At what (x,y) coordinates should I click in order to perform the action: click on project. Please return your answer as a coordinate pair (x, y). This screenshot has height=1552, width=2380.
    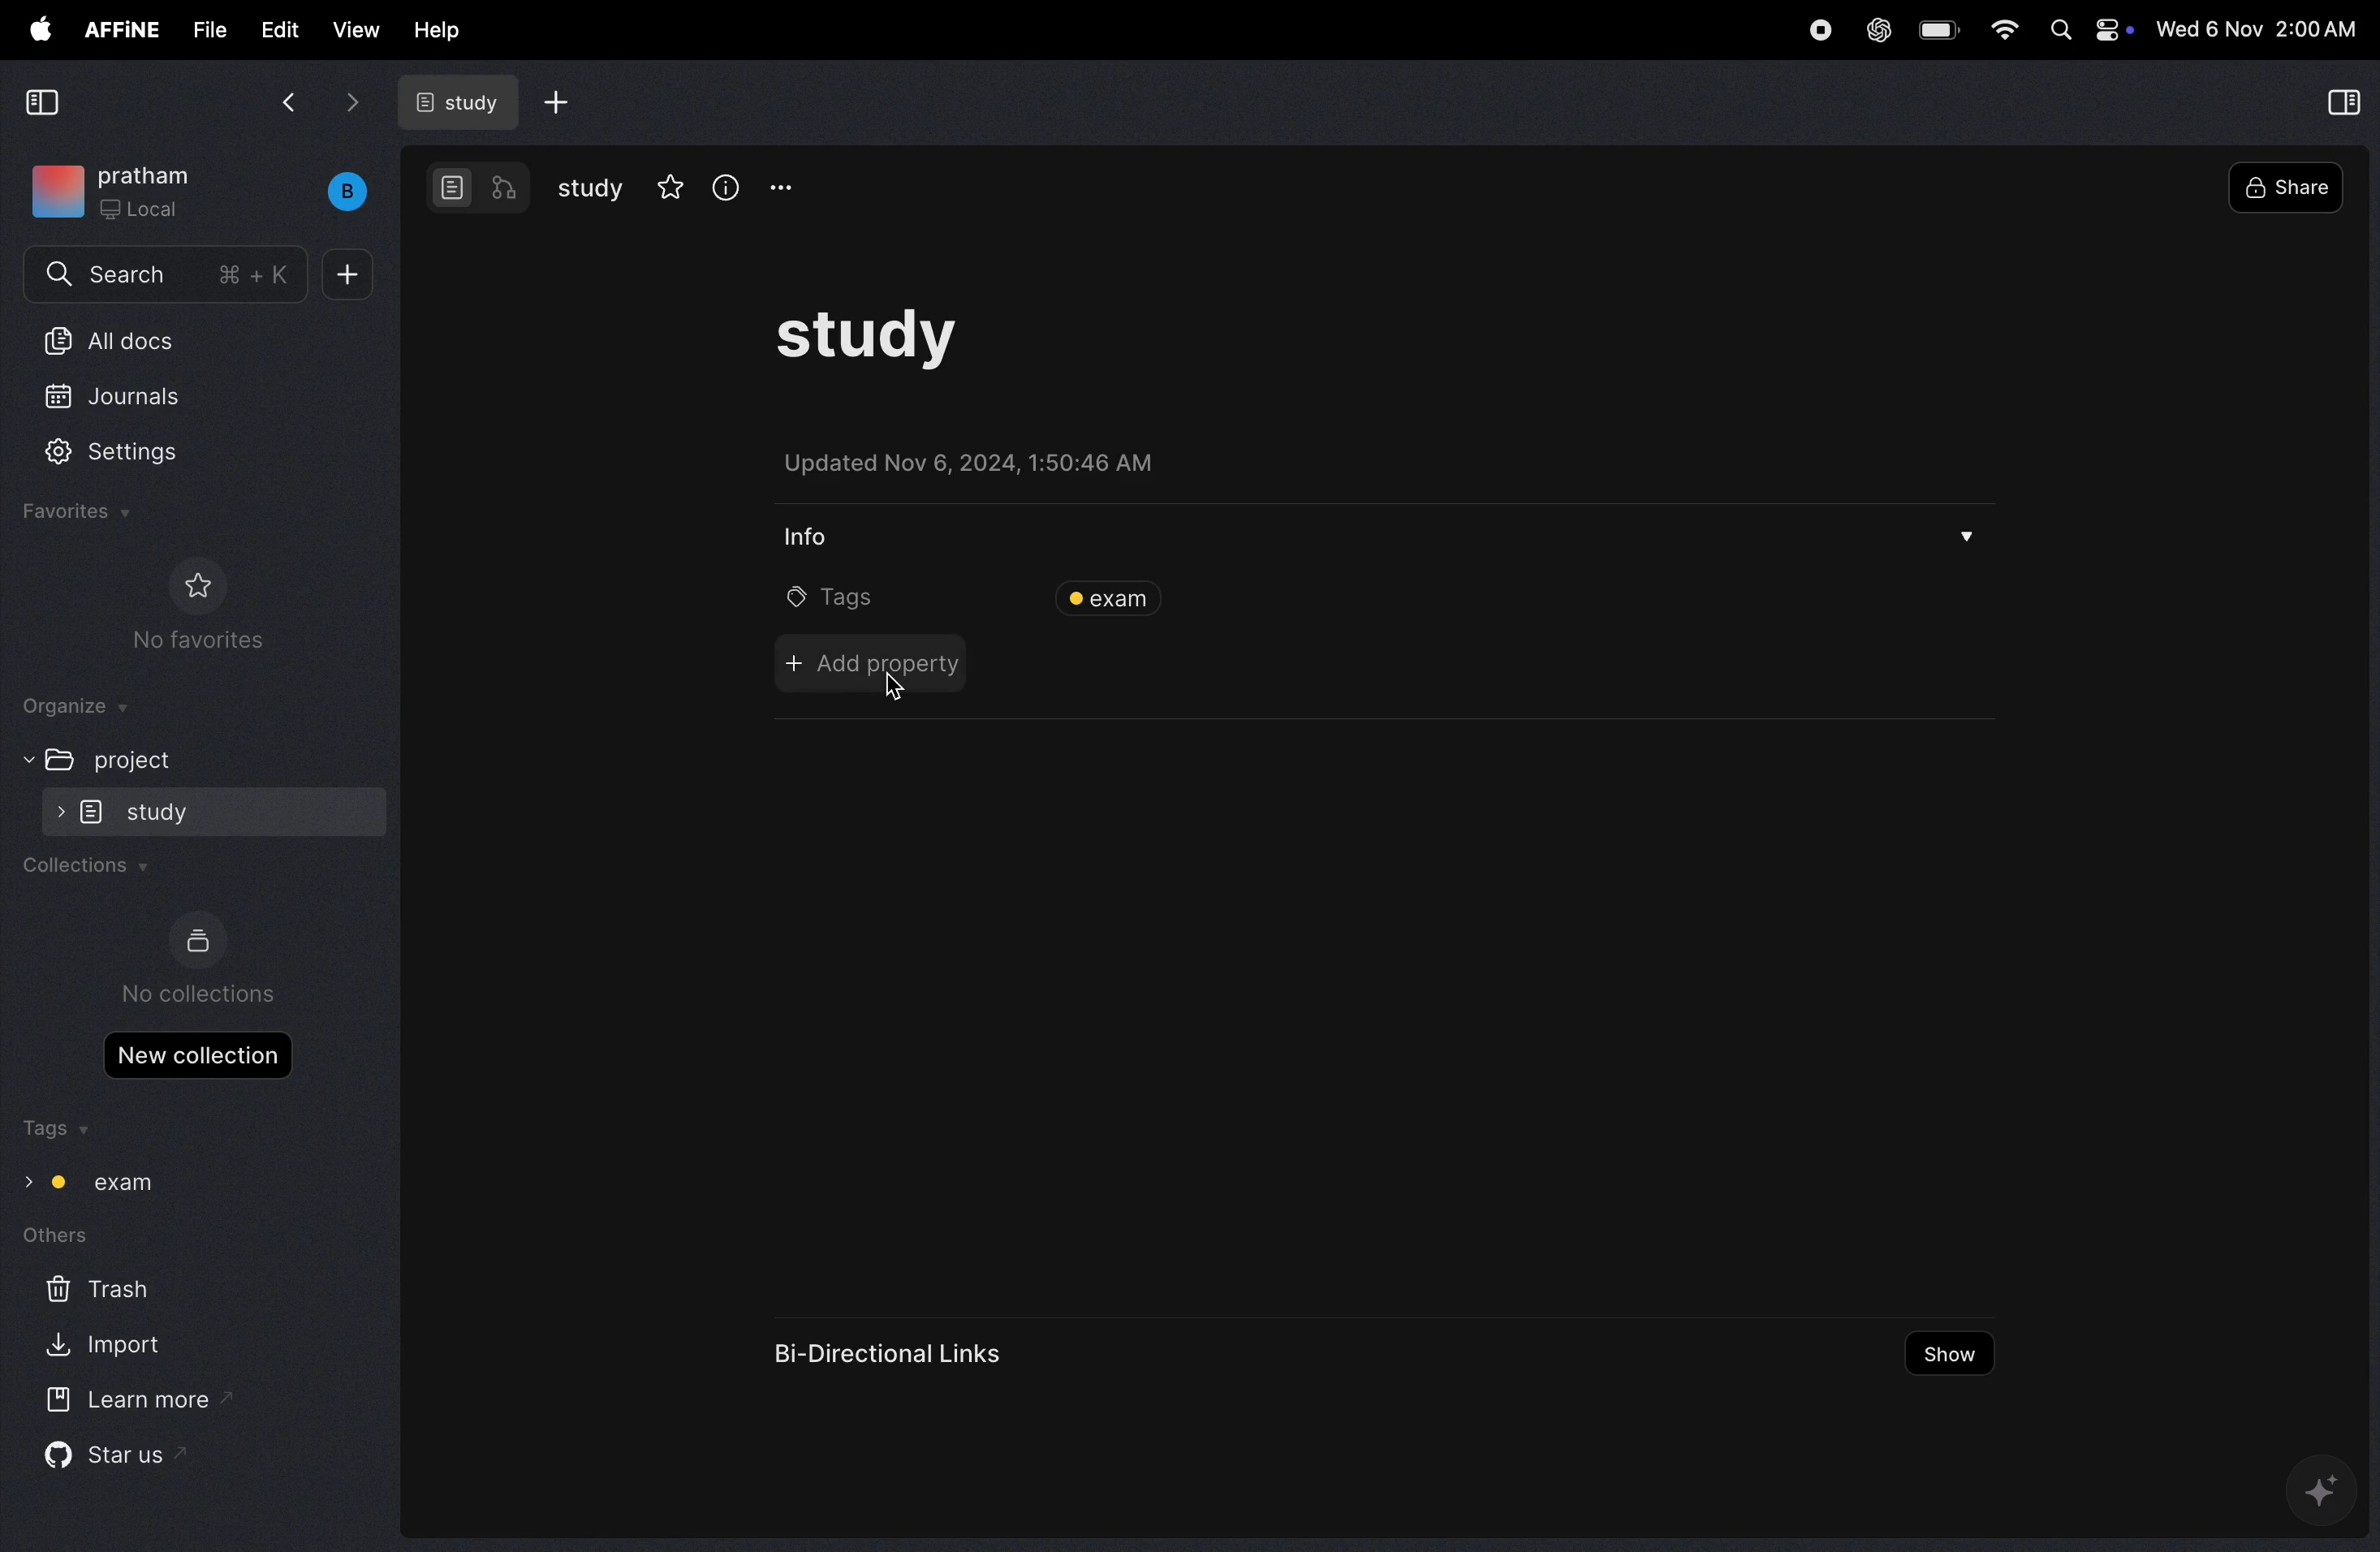
    Looking at the image, I should click on (134, 756).